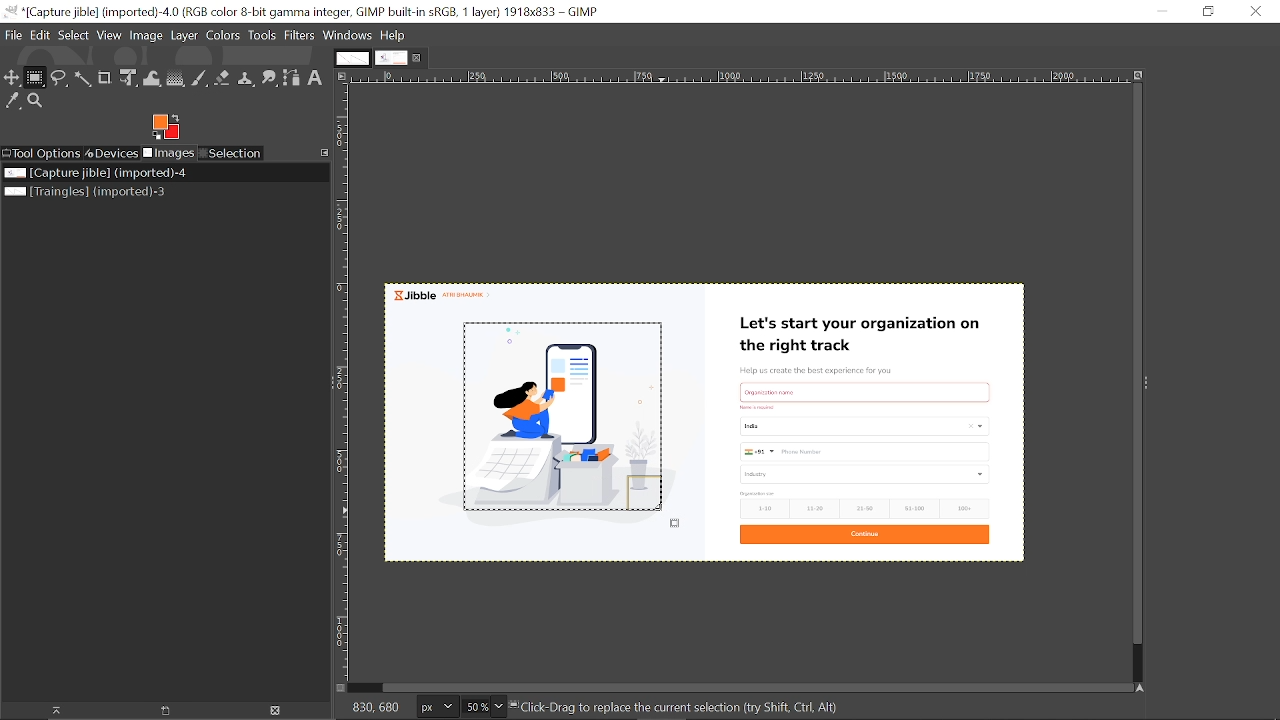 Image resolution: width=1280 pixels, height=720 pixels. What do you see at coordinates (104, 77) in the screenshot?
I see `Crop tool` at bounding box center [104, 77].